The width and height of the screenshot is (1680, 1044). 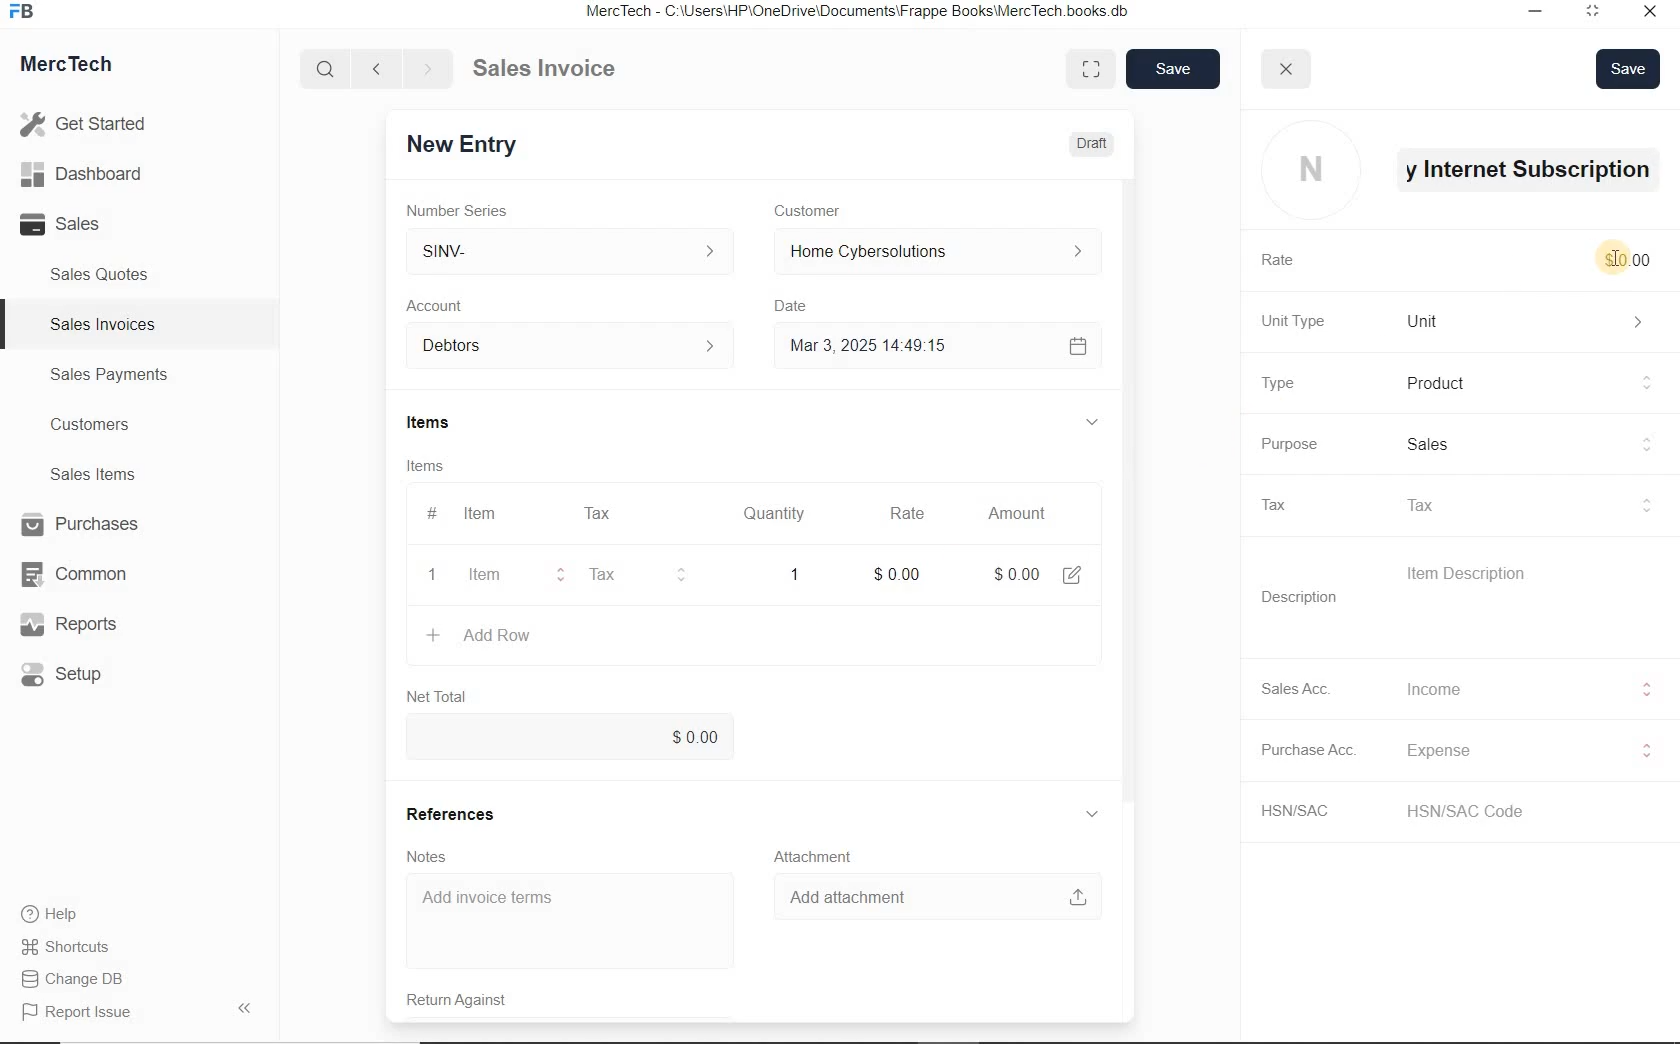 I want to click on quatity: 1, so click(x=784, y=573).